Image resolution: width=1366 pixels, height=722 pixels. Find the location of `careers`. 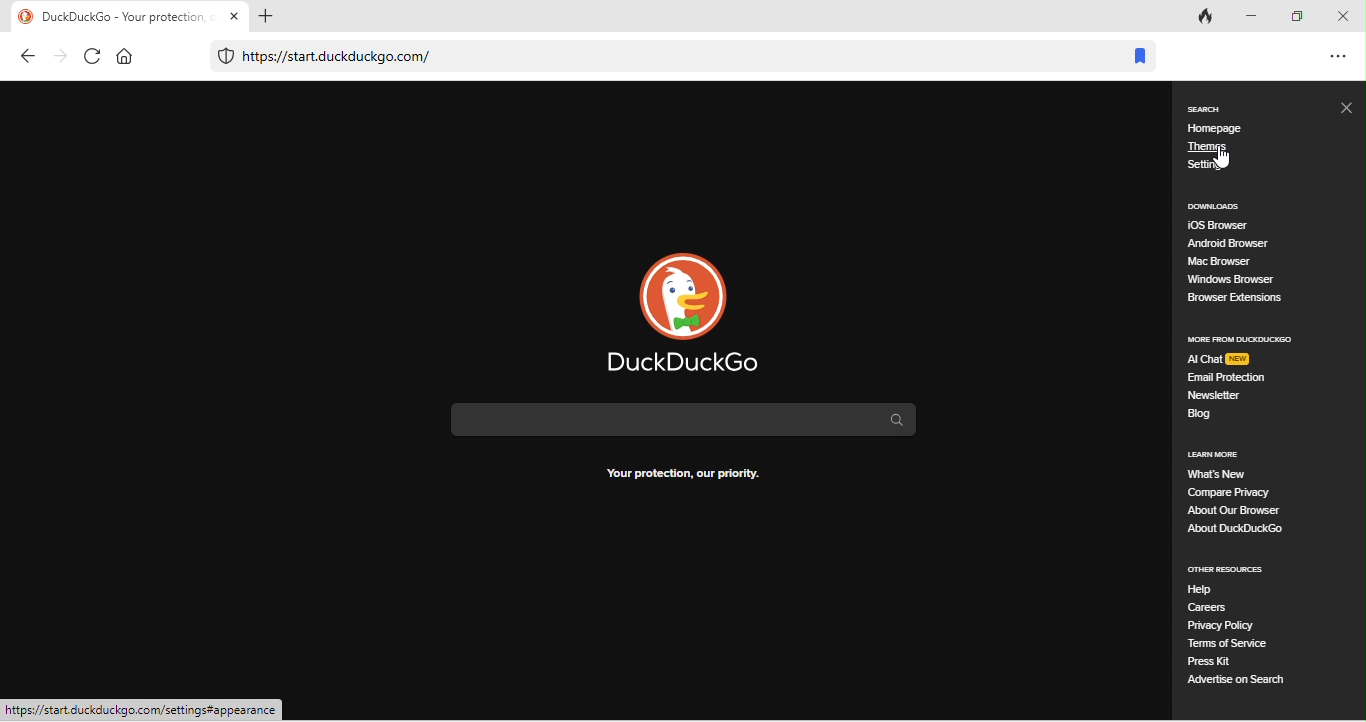

careers is located at coordinates (1214, 609).